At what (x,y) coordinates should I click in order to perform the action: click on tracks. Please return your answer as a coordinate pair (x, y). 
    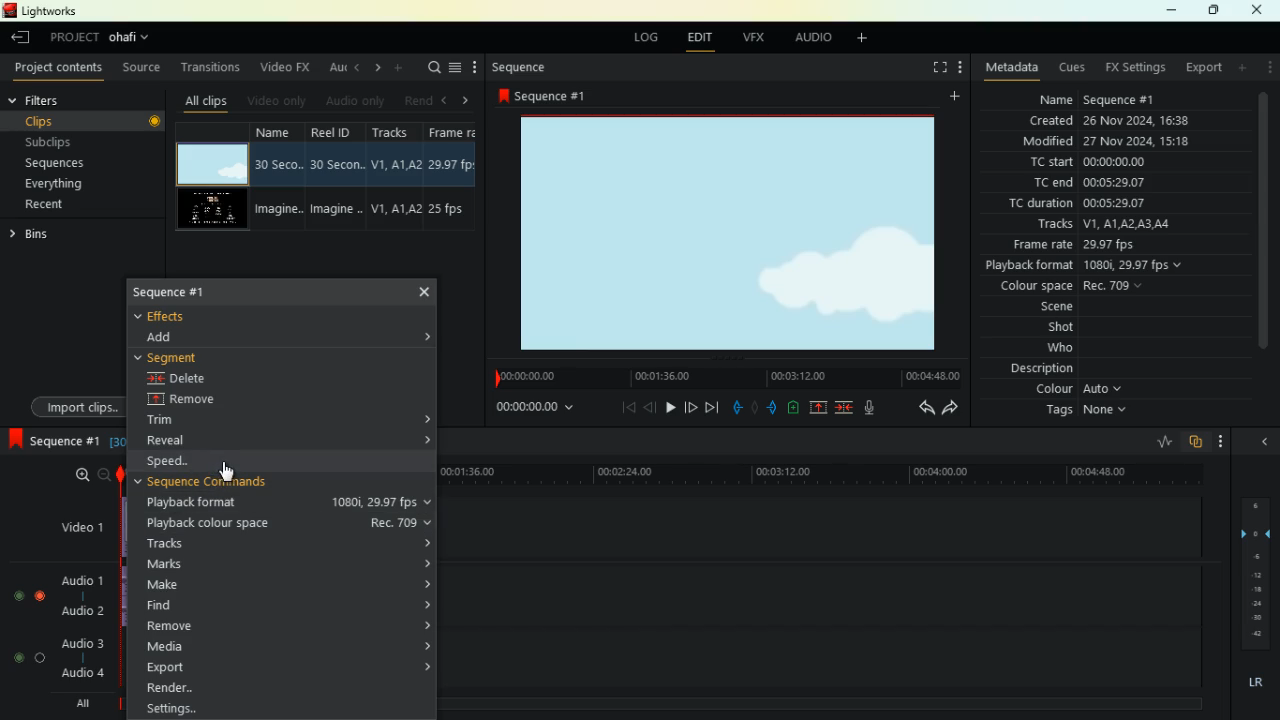
    Looking at the image, I should click on (1098, 226).